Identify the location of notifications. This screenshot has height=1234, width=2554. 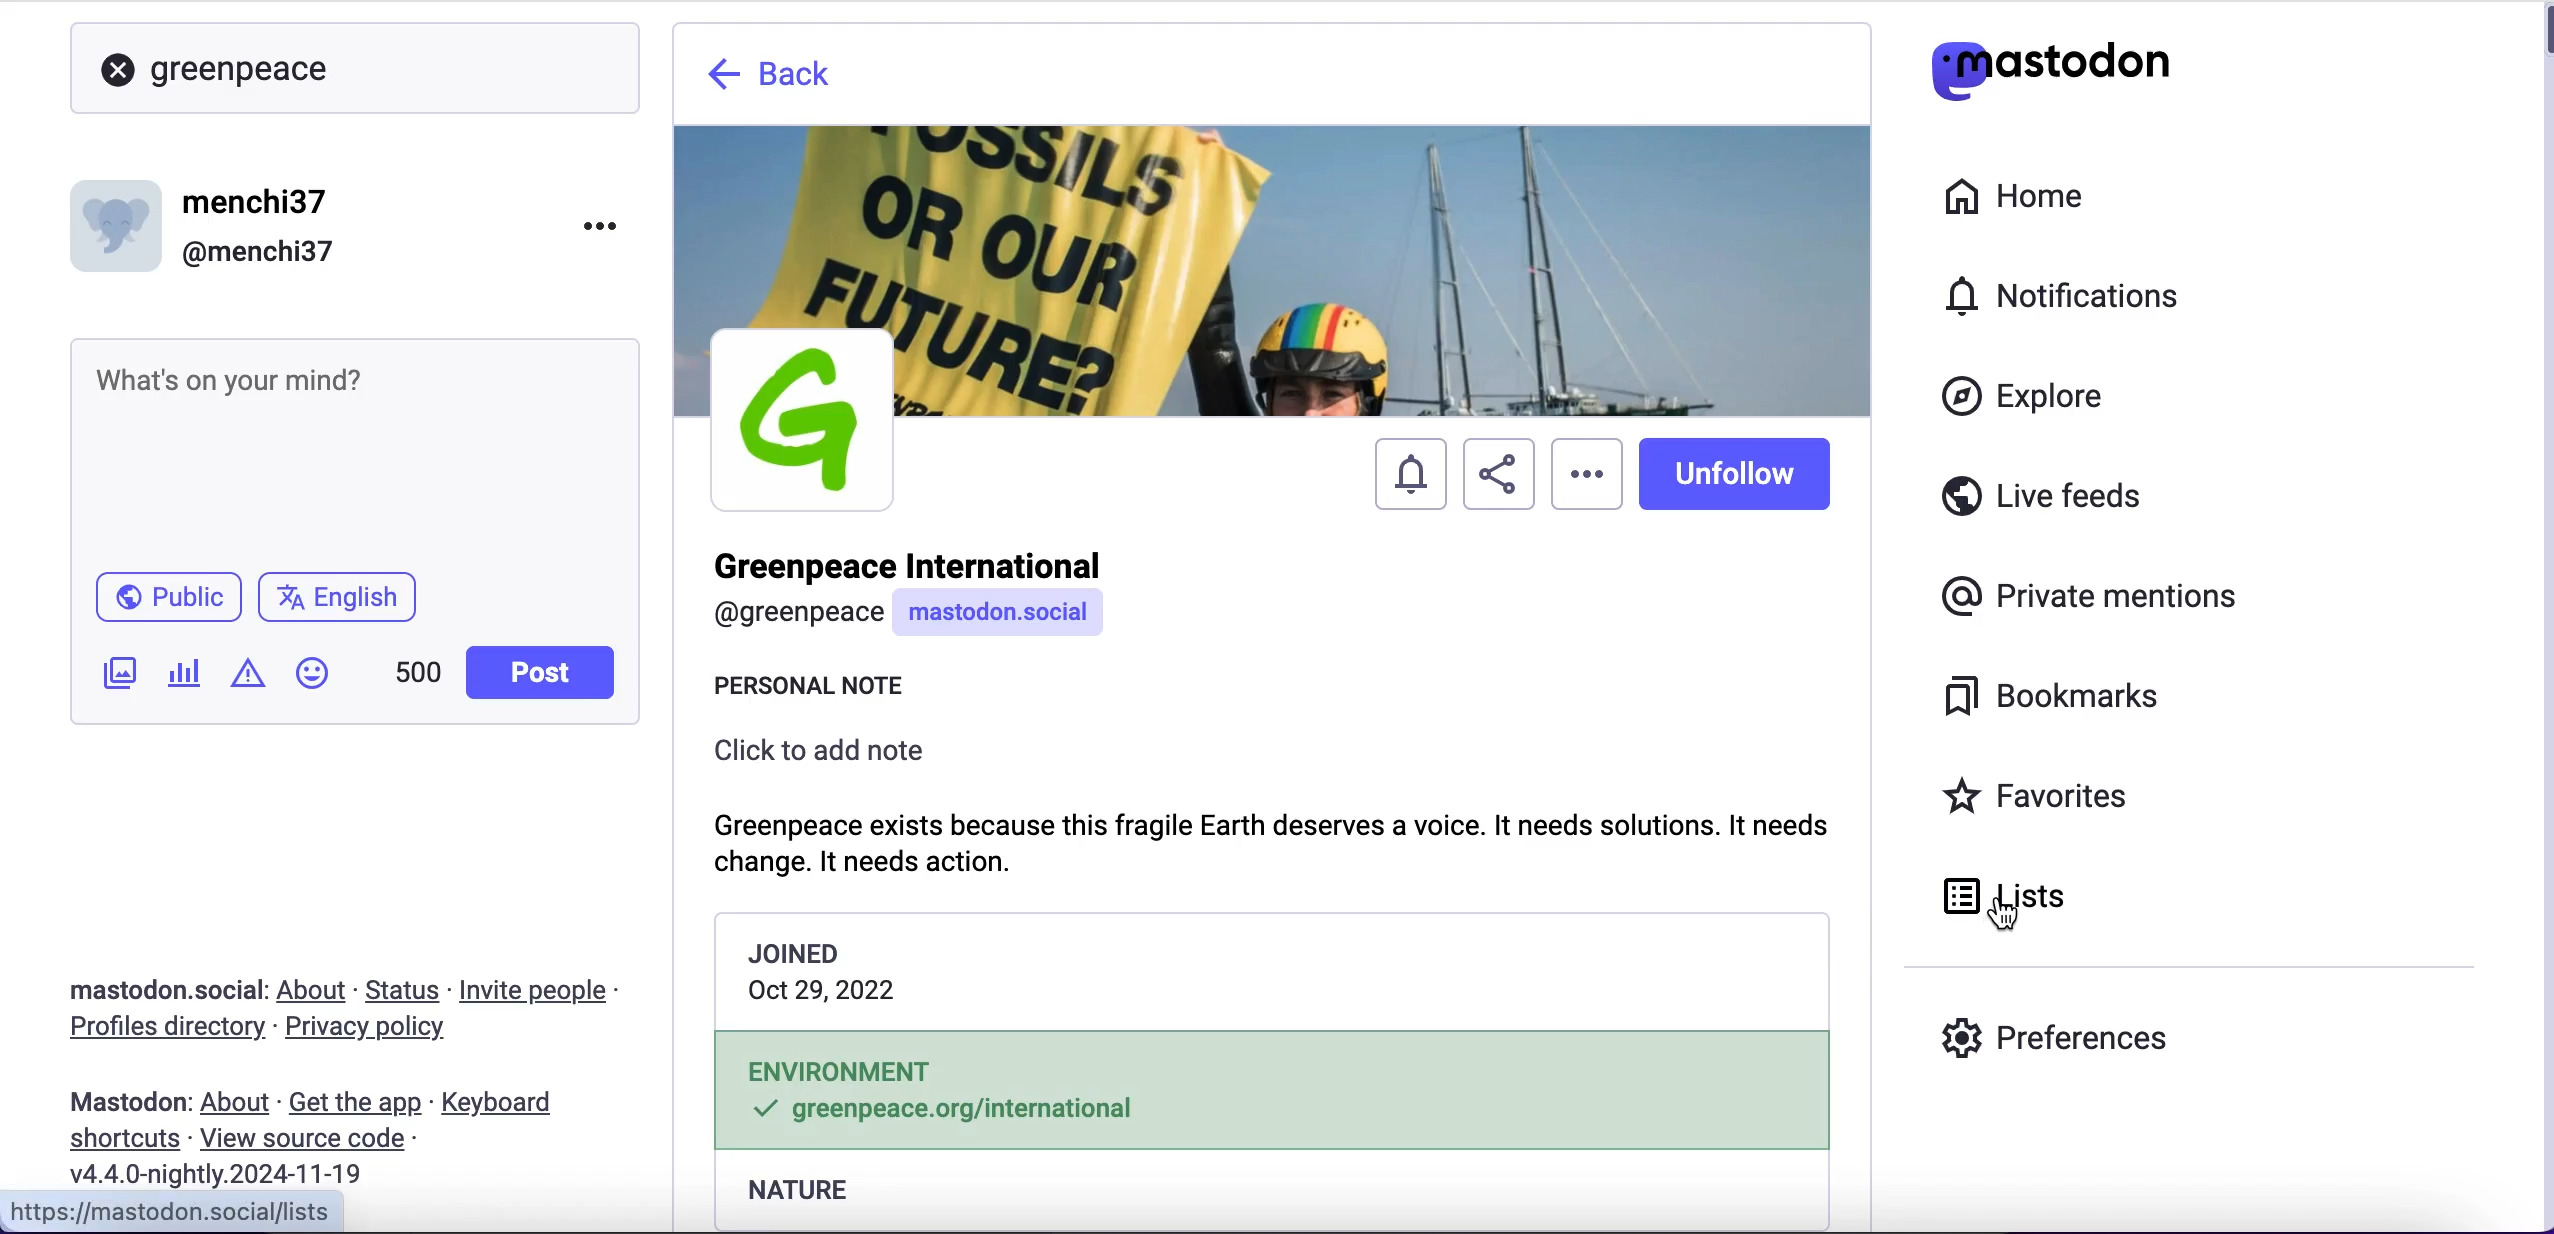
(1406, 476).